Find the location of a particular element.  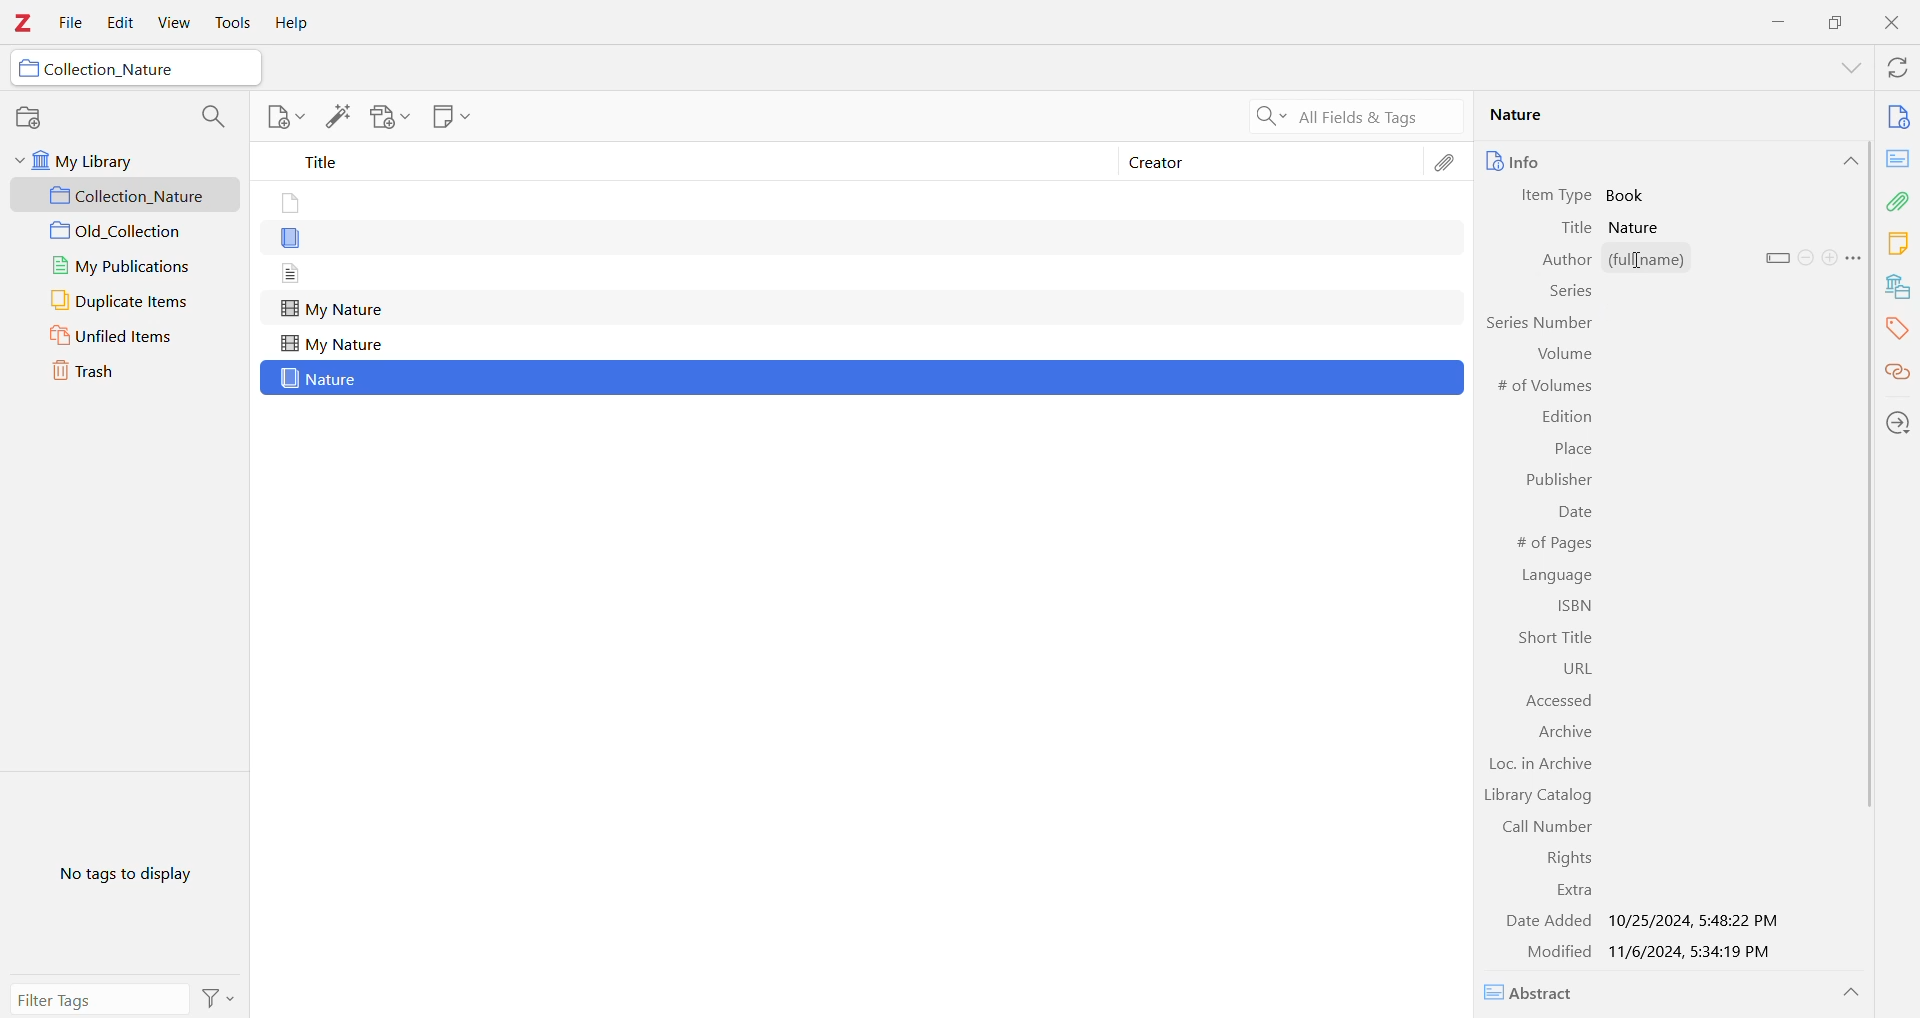

No tags to display is located at coordinates (131, 872).